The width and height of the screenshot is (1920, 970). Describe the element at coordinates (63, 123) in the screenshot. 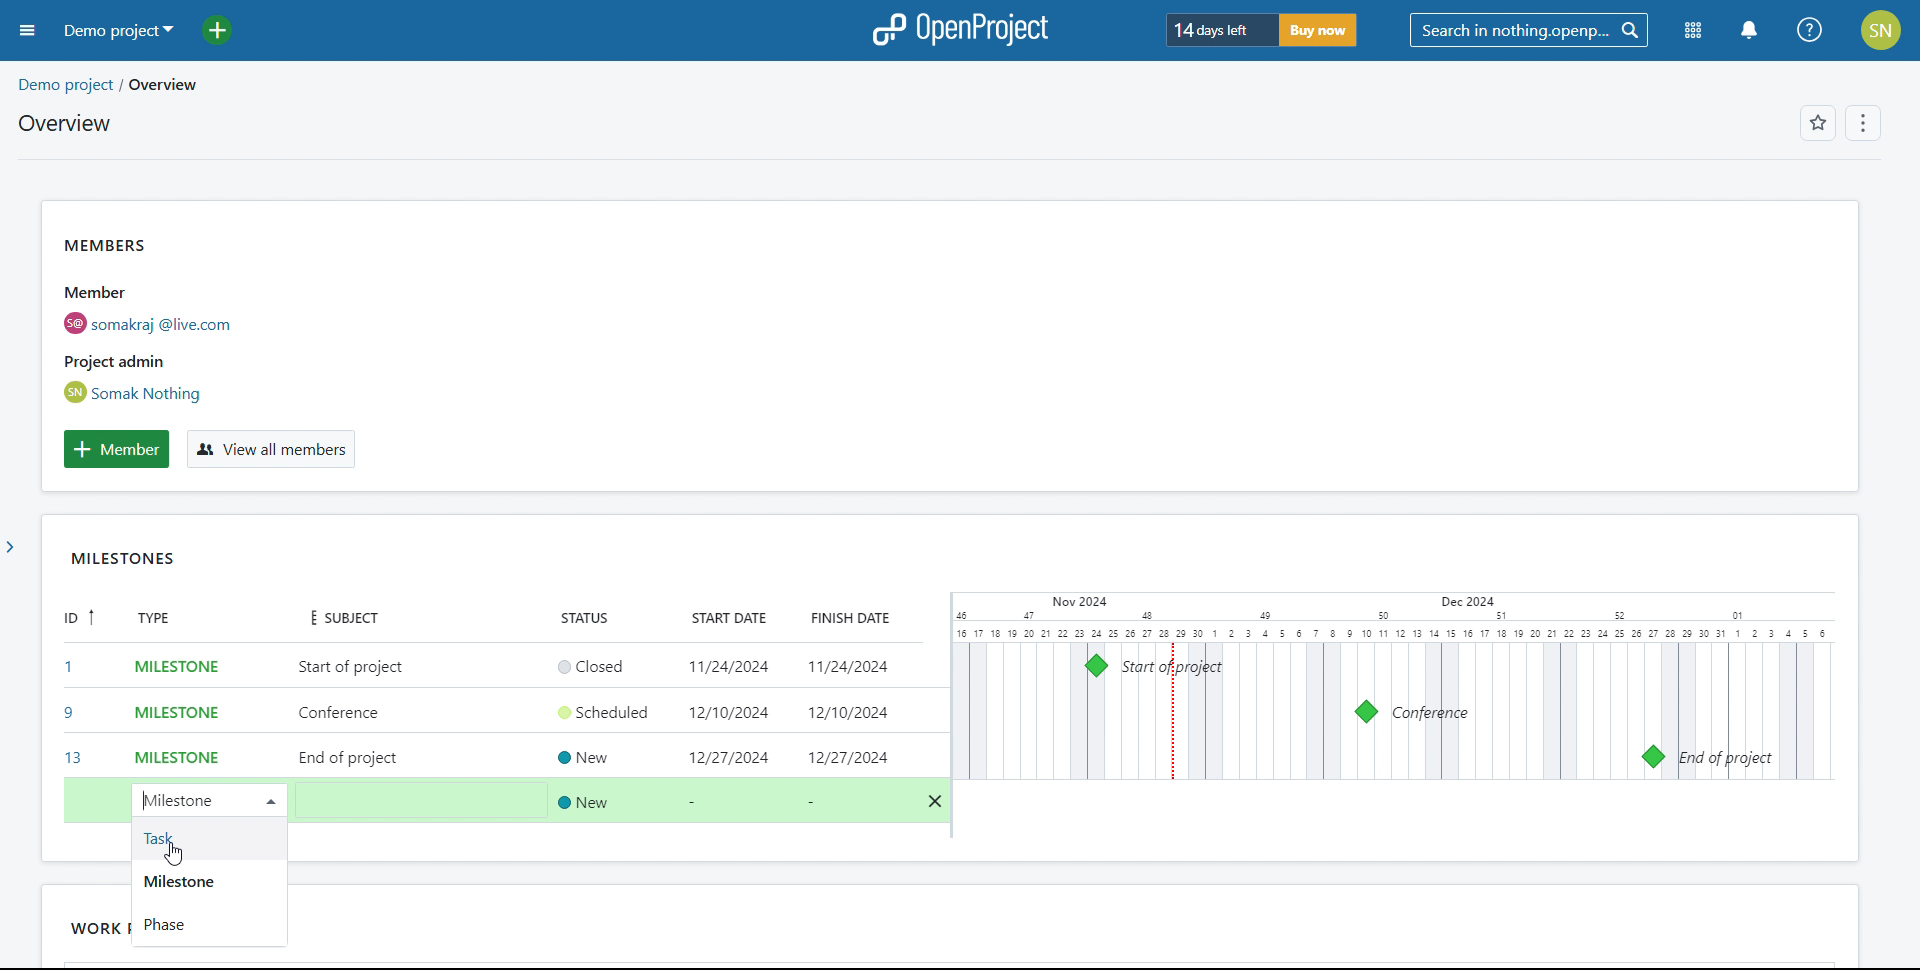

I see `overview` at that location.